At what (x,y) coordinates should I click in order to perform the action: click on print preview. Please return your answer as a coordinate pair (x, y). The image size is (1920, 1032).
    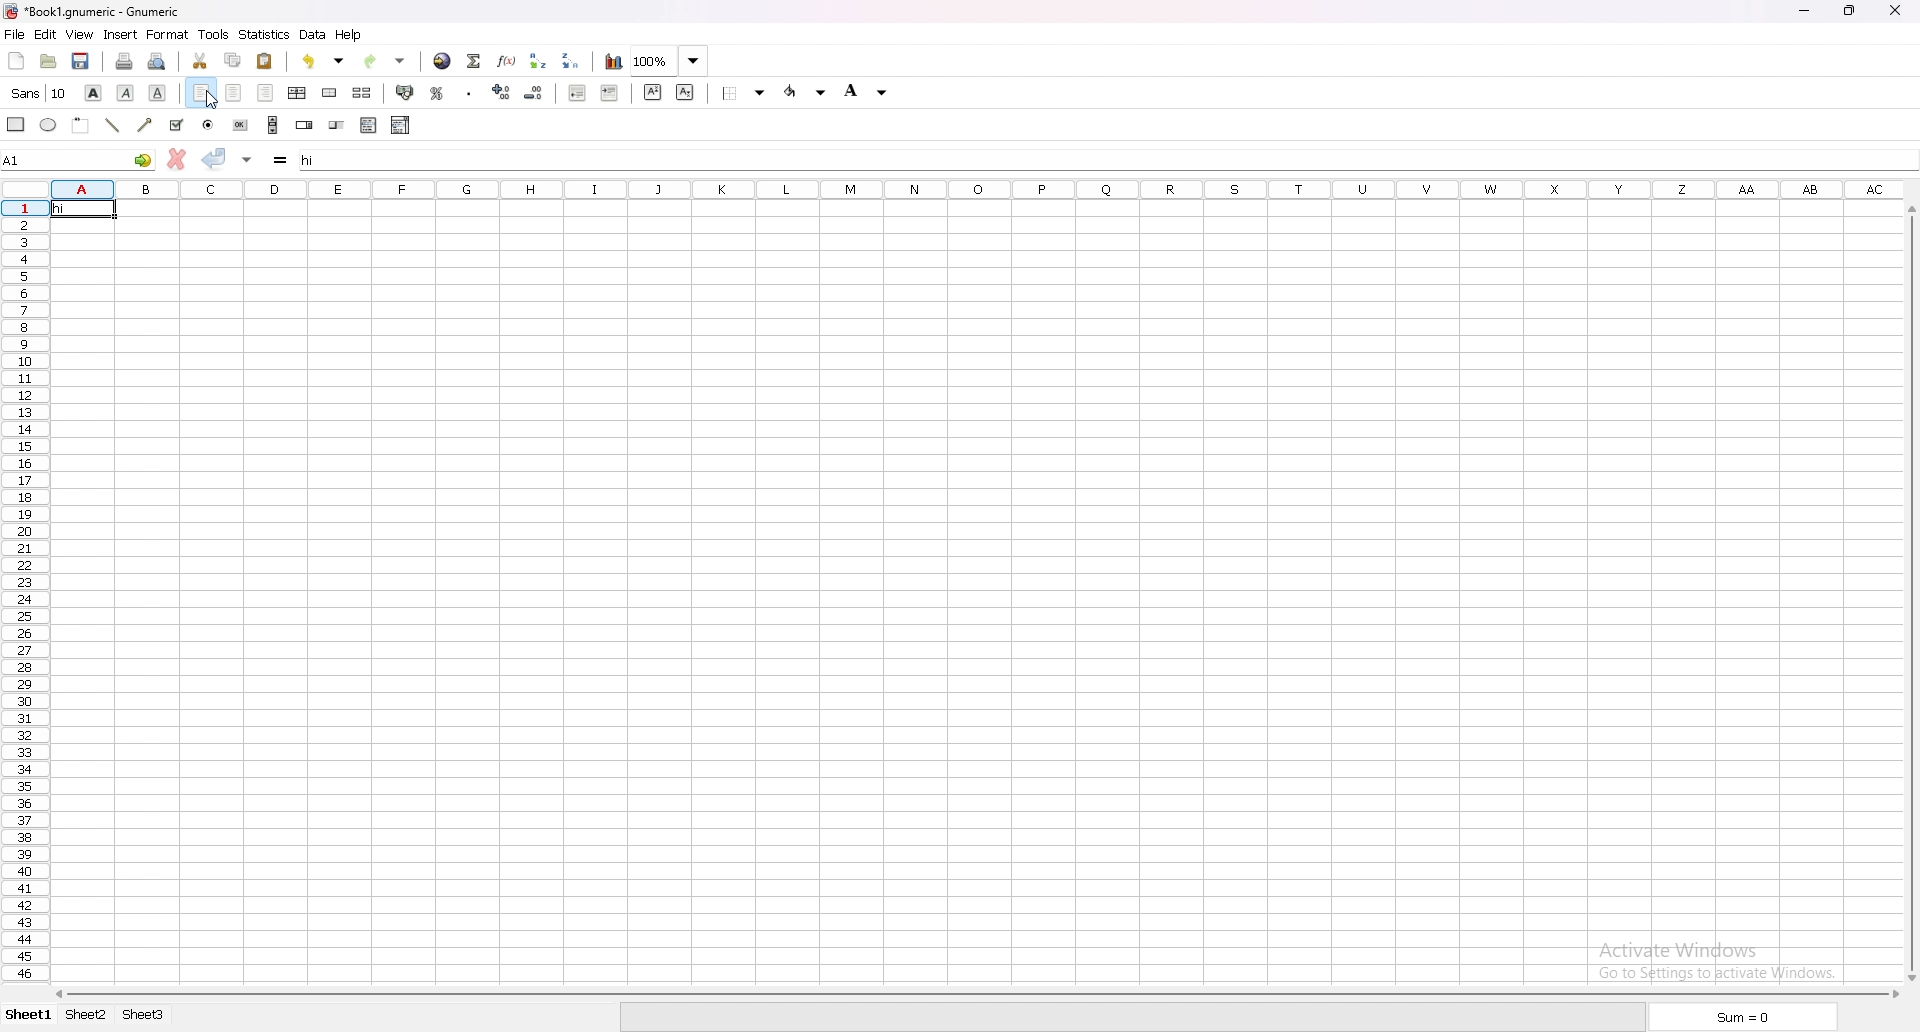
    Looking at the image, I should click on (155, 61).